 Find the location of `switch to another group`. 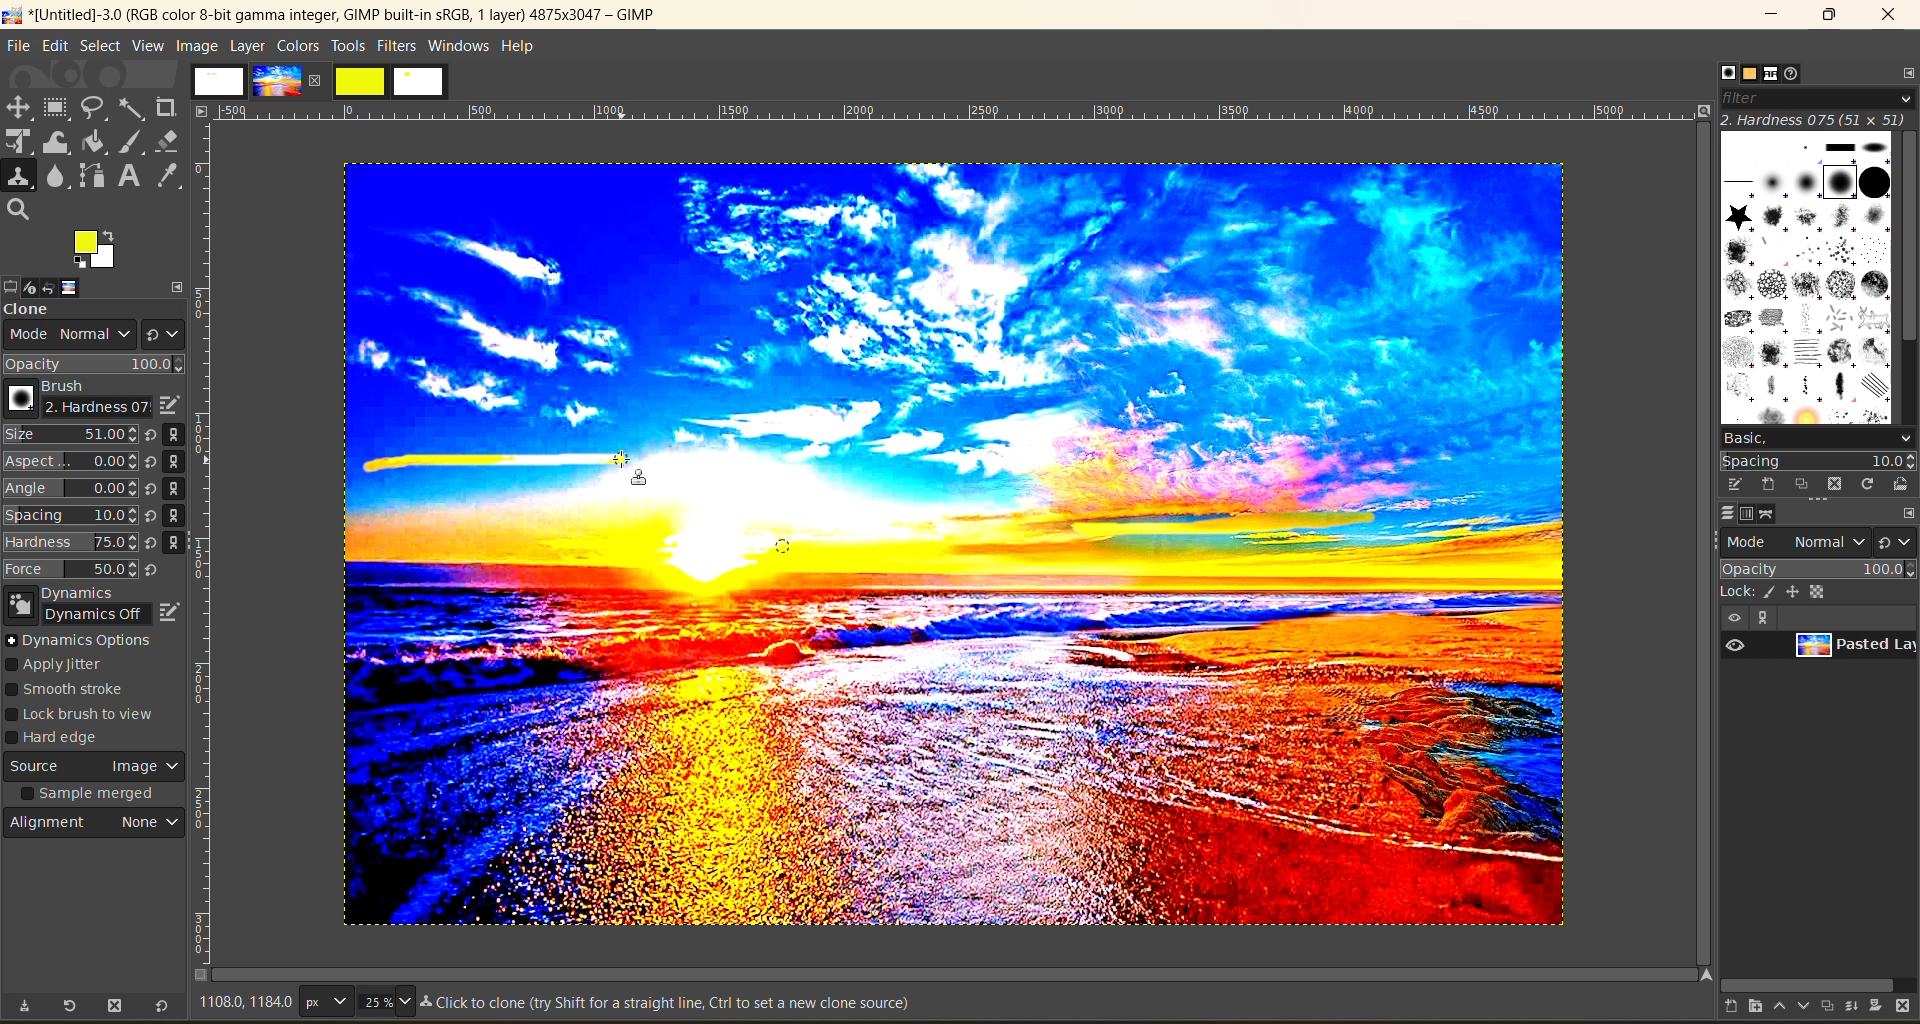

switch to another group is located at coordinates (1898, 541).